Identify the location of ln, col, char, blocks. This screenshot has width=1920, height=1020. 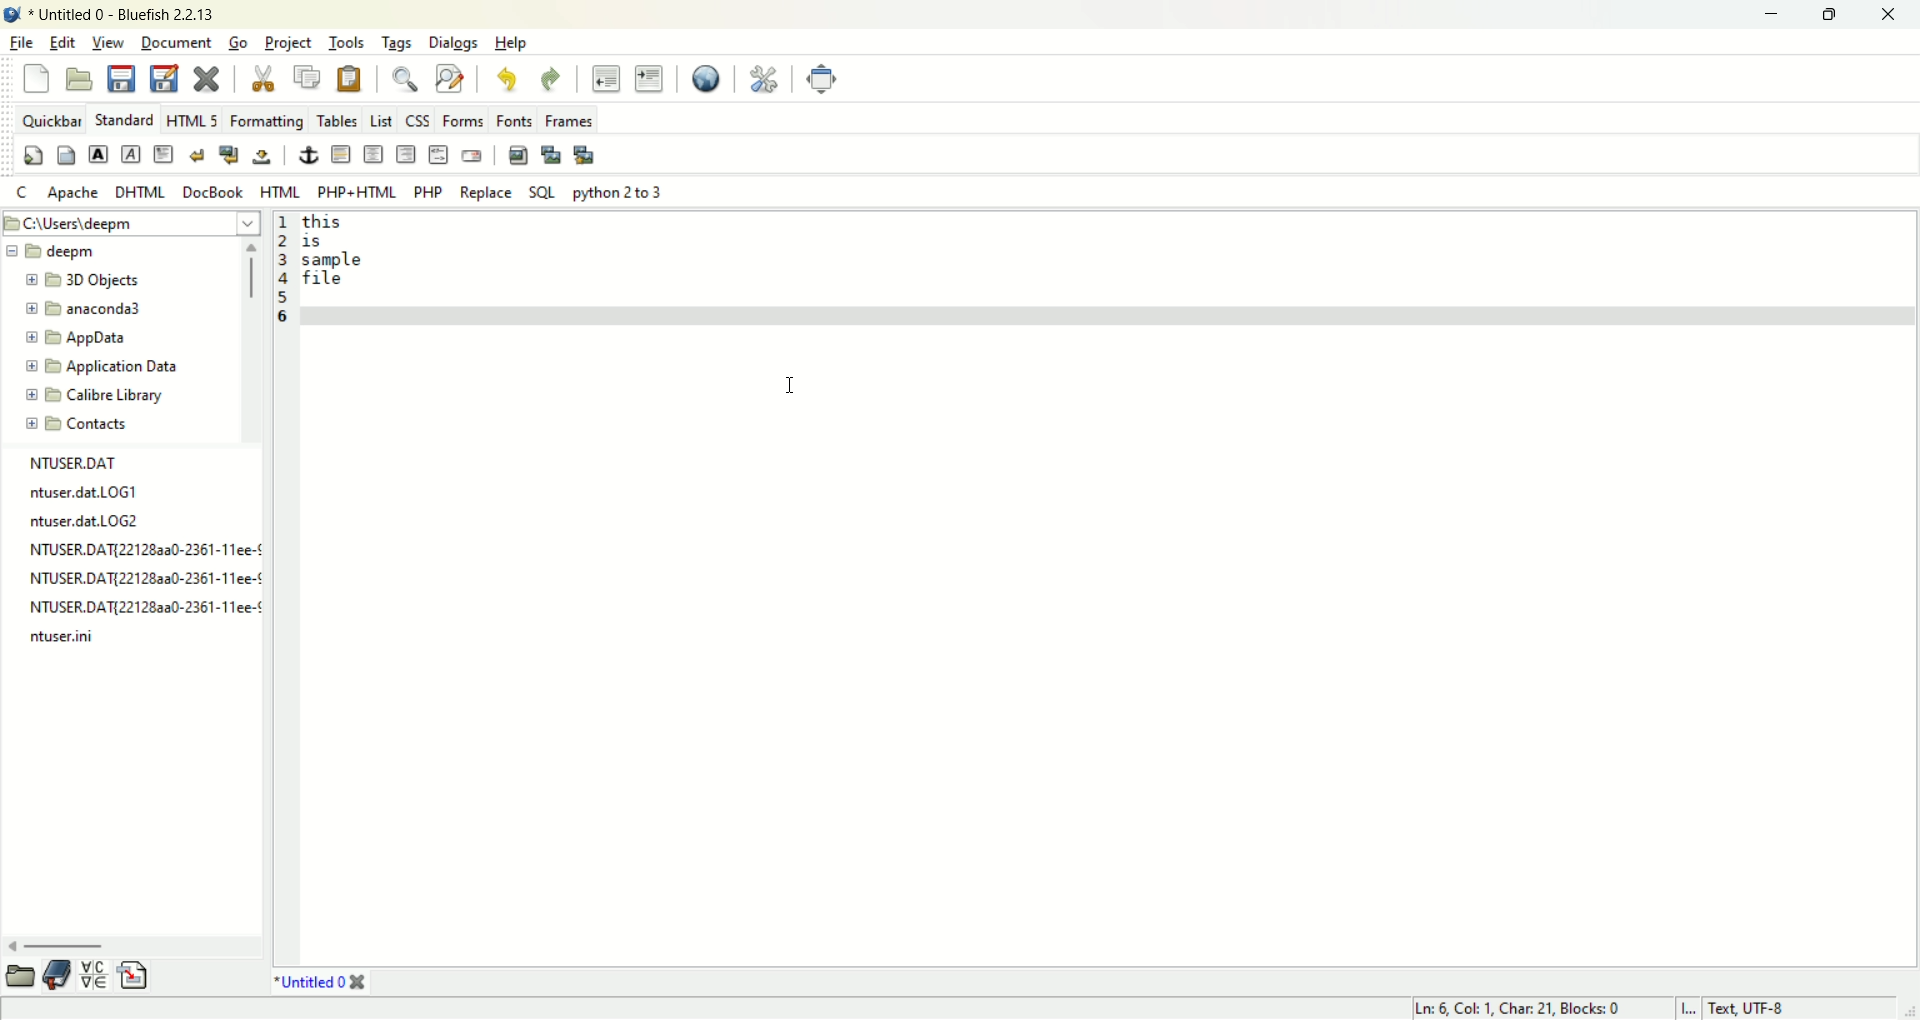
(1527, 1009).